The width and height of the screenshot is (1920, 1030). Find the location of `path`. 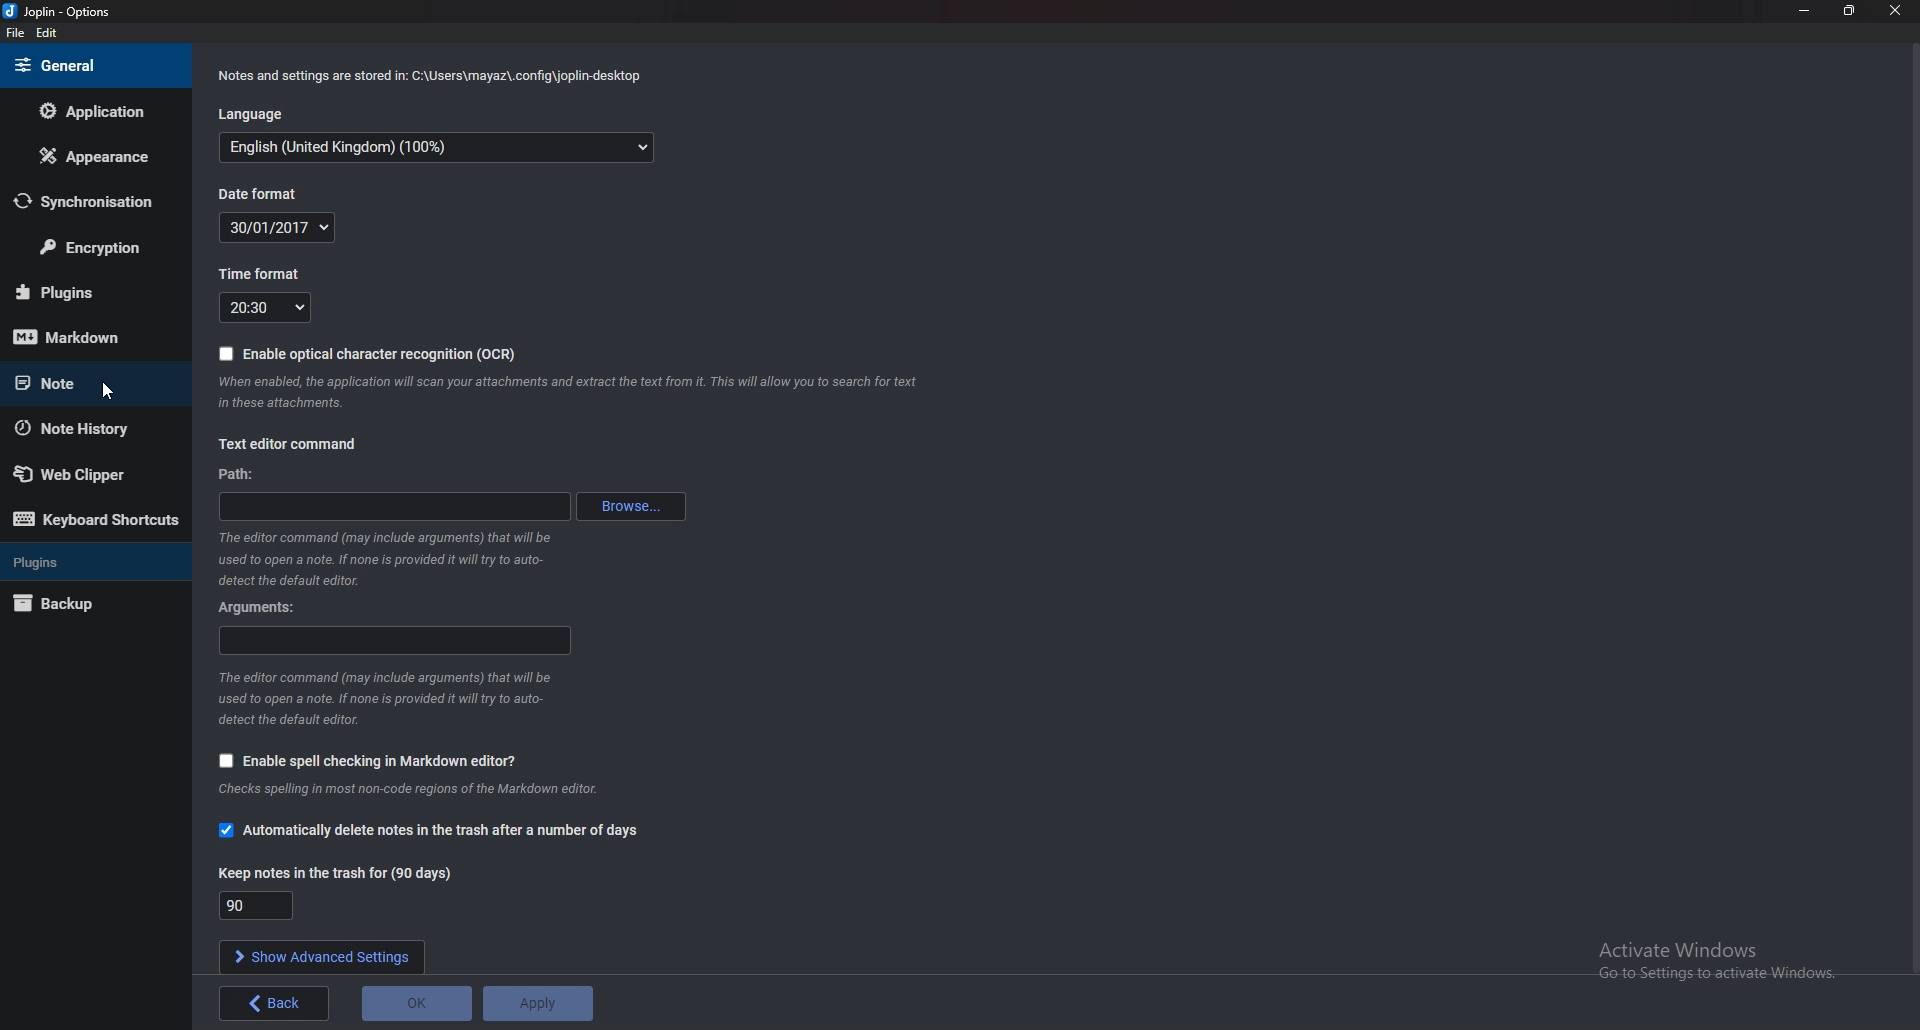

path is located at coordinates (394, 506).